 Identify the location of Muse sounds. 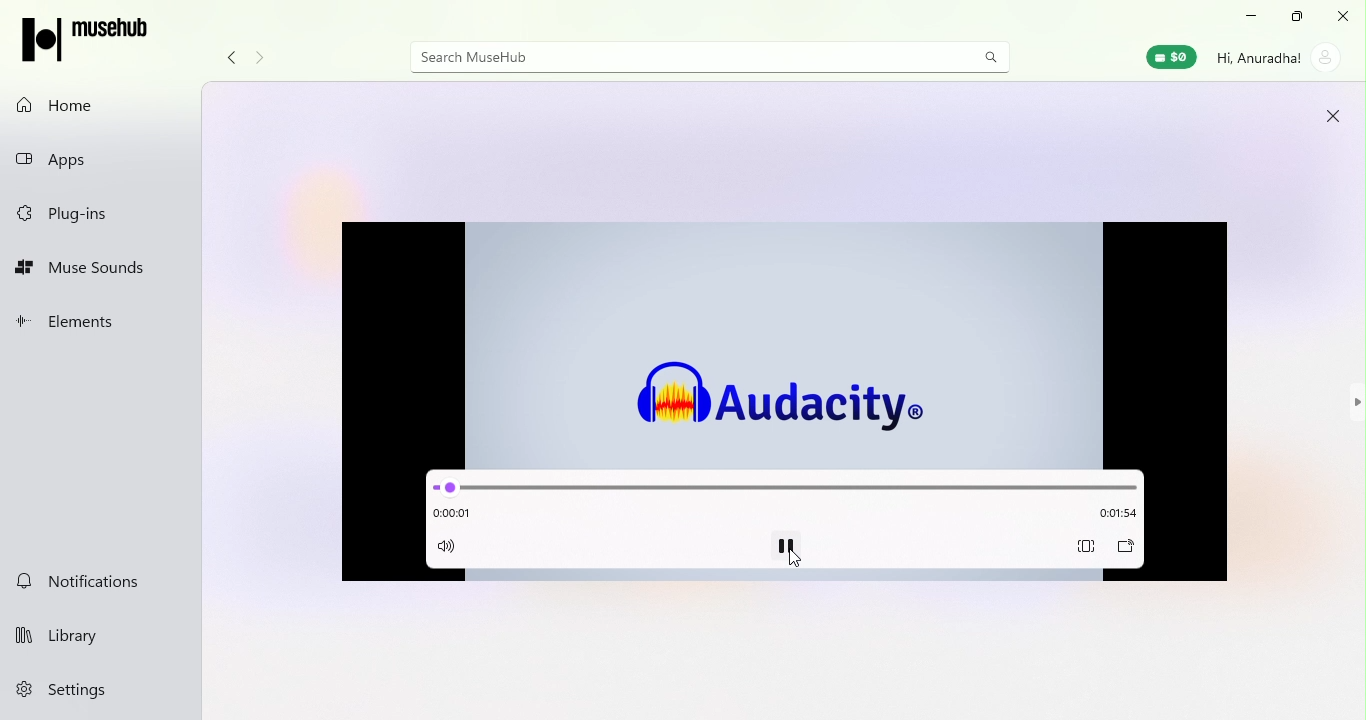
(106, 271).